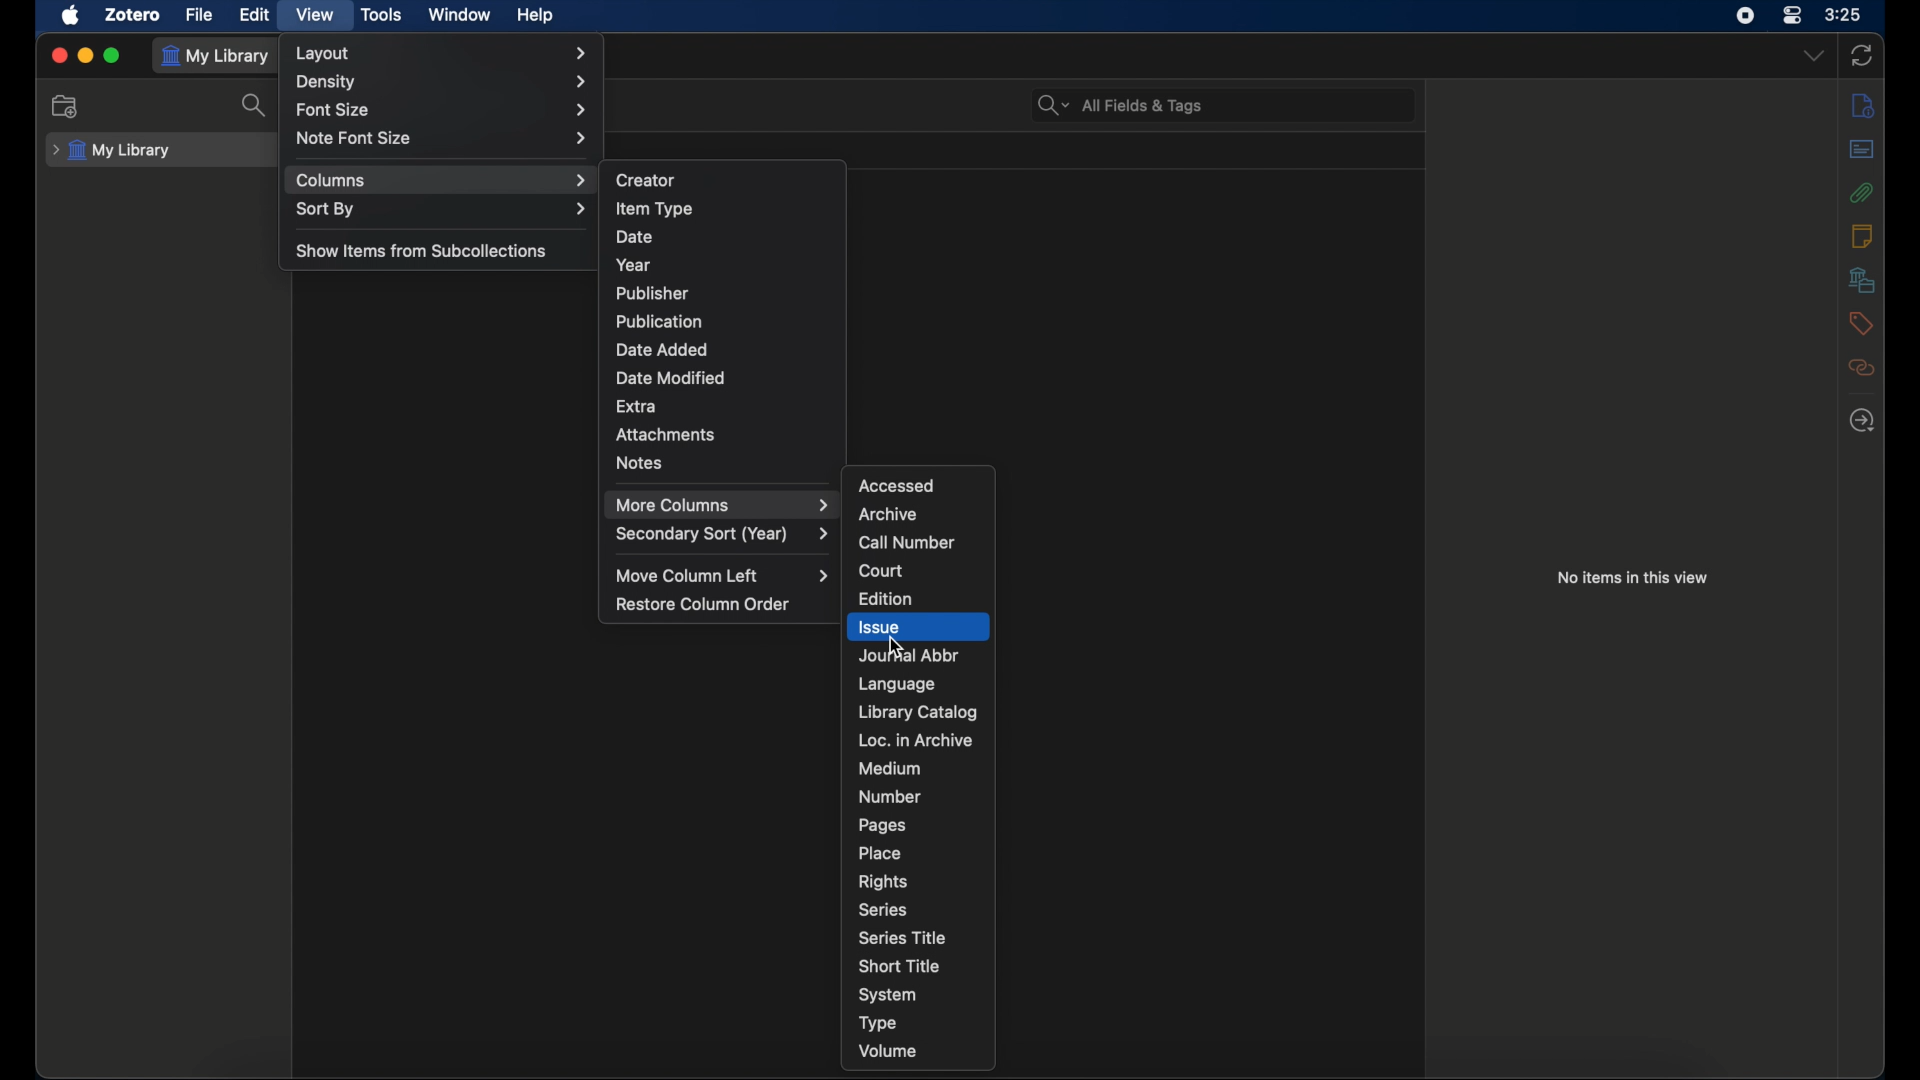 The height and width of the screenshot is (1080, 1920). Describe the element at coordinates (893, 644) in the screenshot. I see `Cursor` at that location.